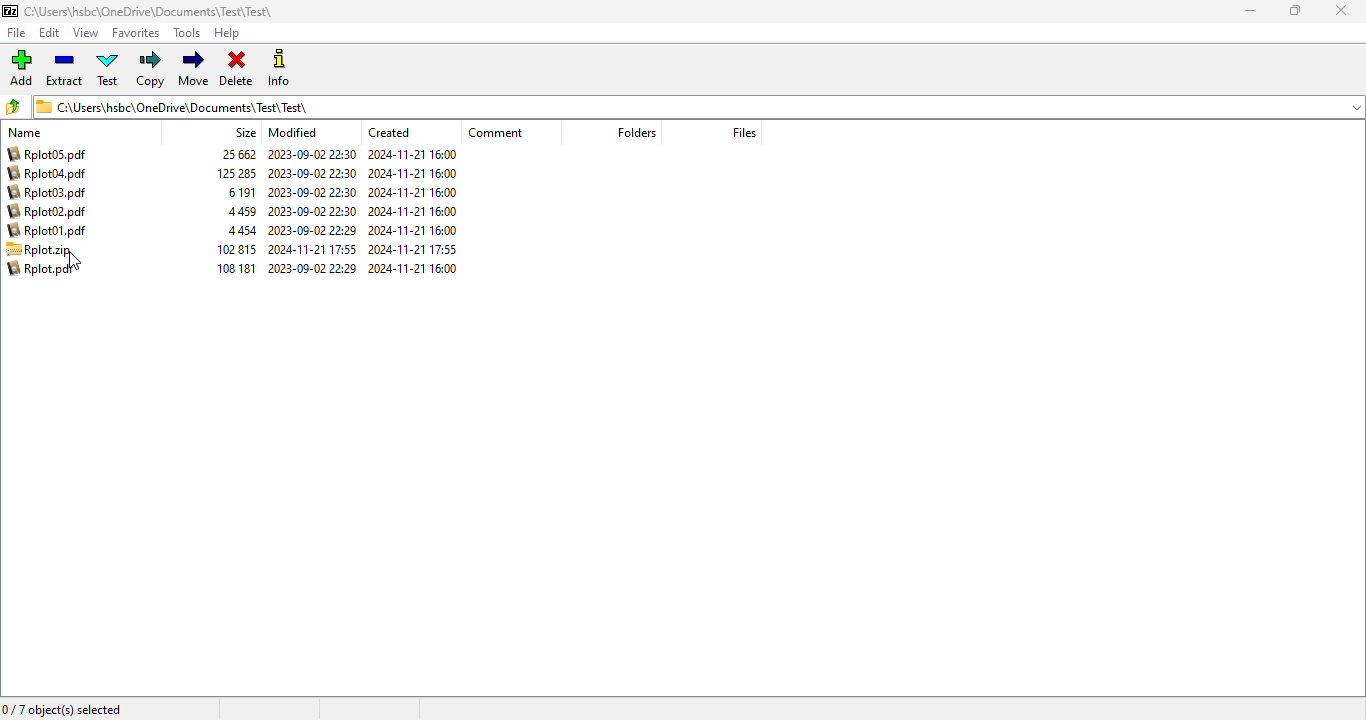 This screenshot has height=720, width=1366. What do you see at coordinates (187, 32) in the screenshot?
I see `tools` at bounding box center [187, 32].